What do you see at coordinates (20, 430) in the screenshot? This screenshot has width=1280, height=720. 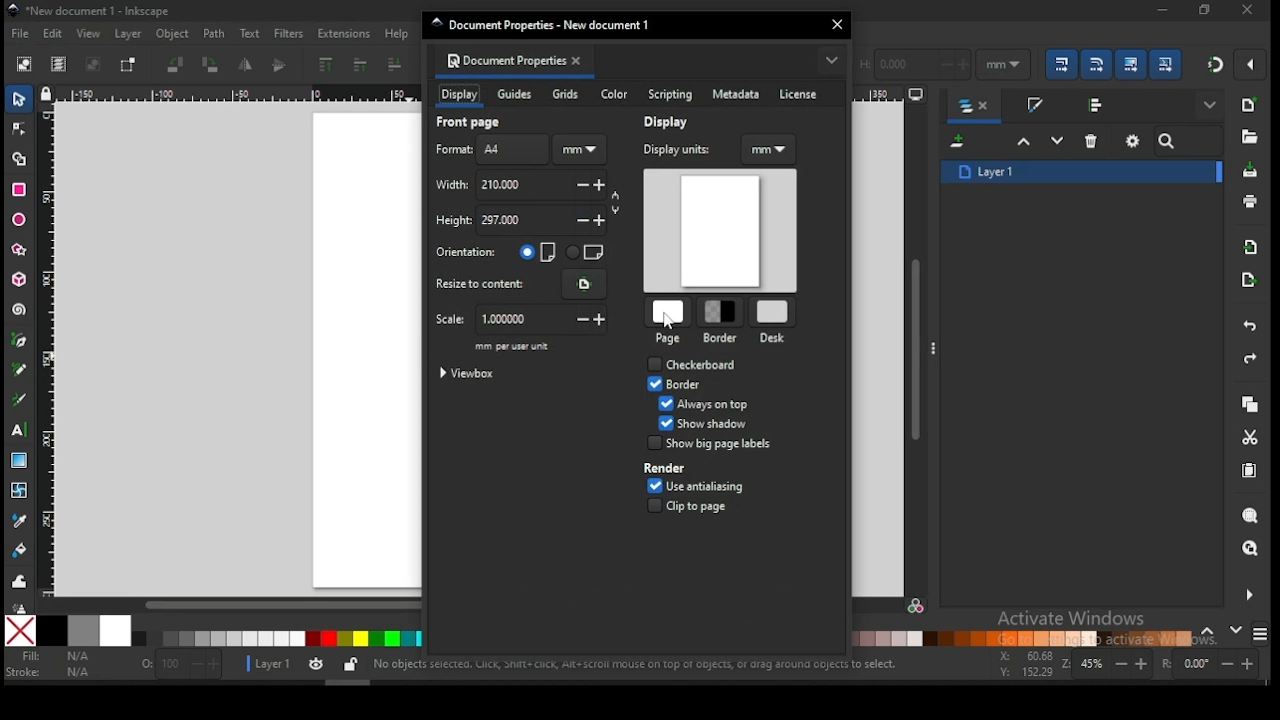 I see `text tool` at bounding box center [20, 430].